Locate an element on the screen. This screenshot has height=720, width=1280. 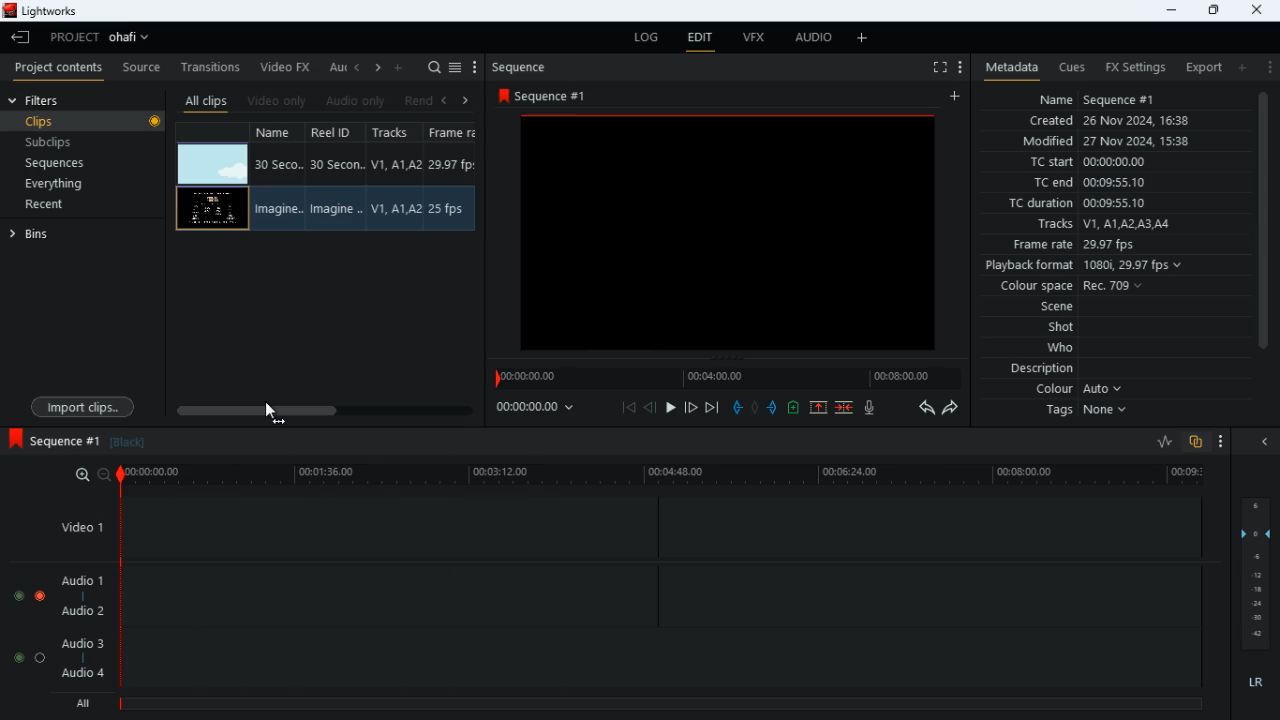
all is located at coordinates (80, 703).